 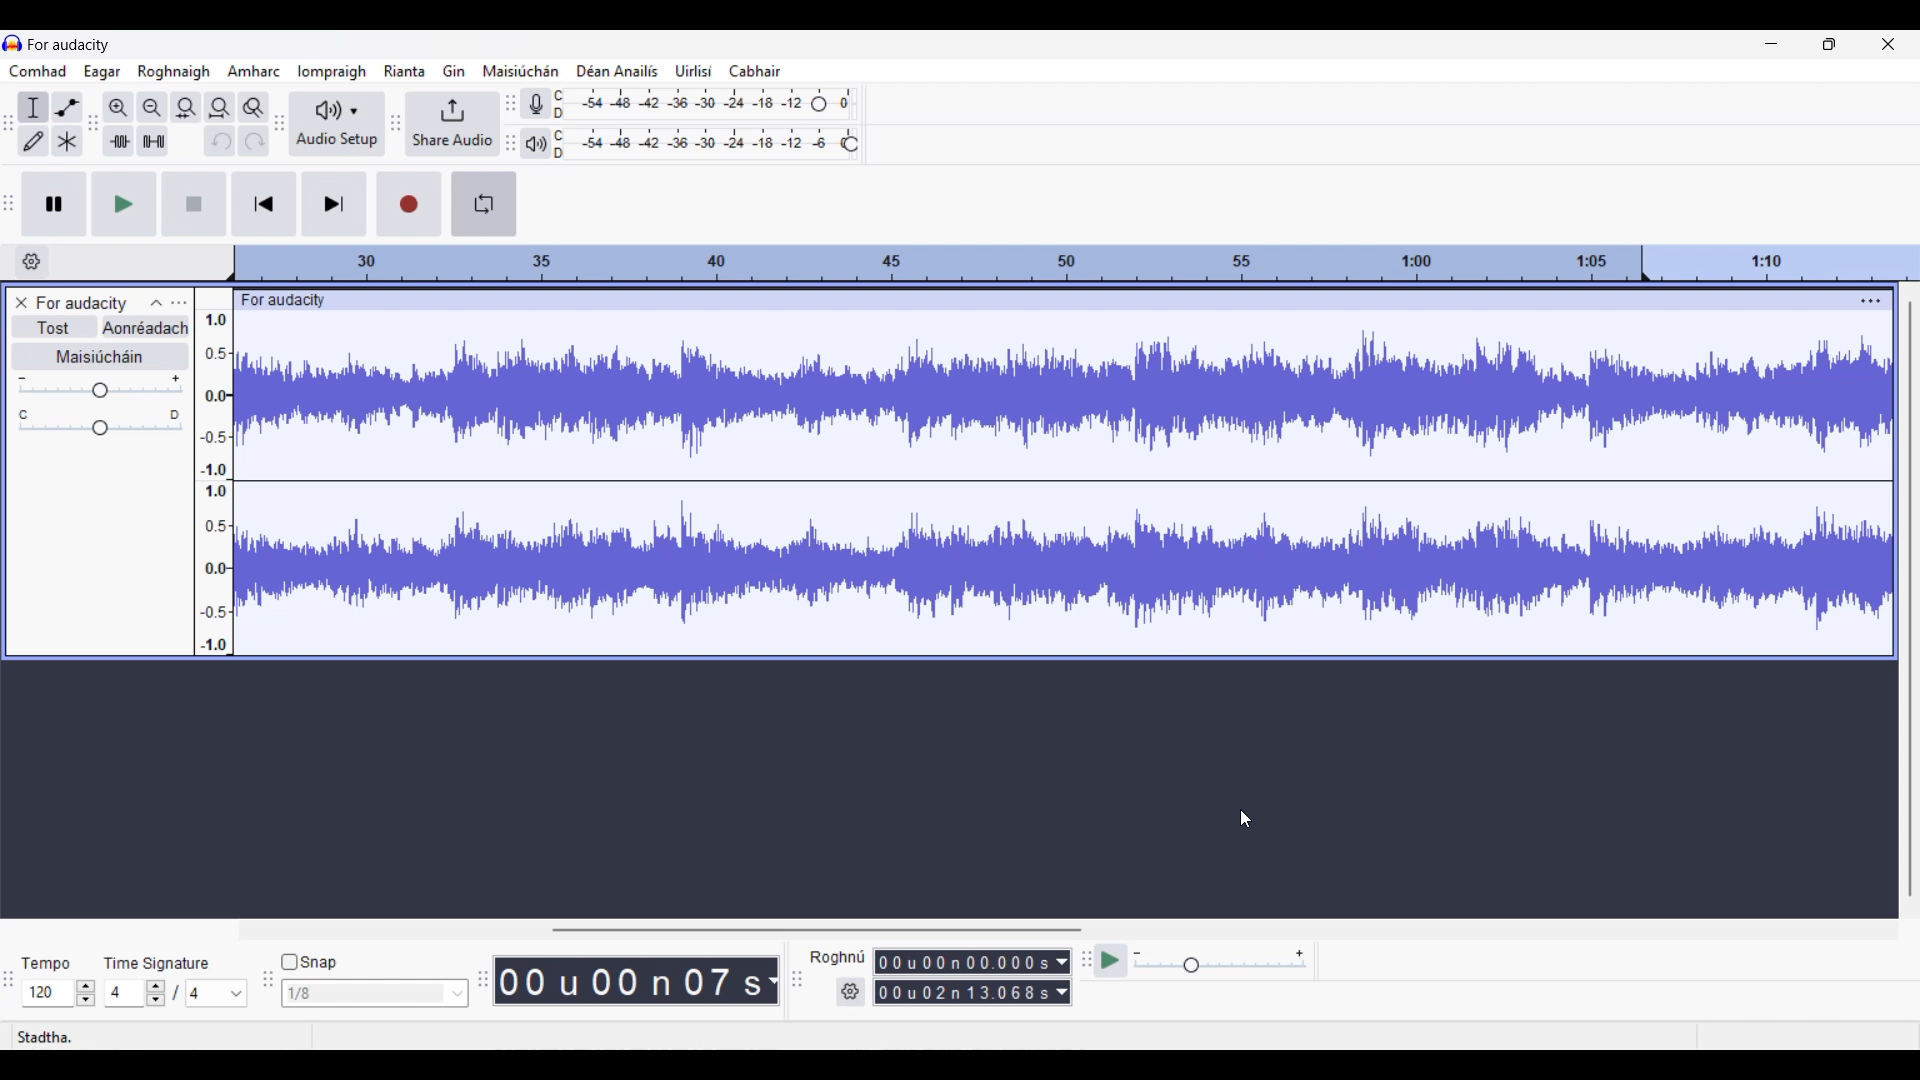 What do you see at coordinates (46, 965) in the screenshot?
I see `Indicates tempo settings` at bounding box center [46, 965].